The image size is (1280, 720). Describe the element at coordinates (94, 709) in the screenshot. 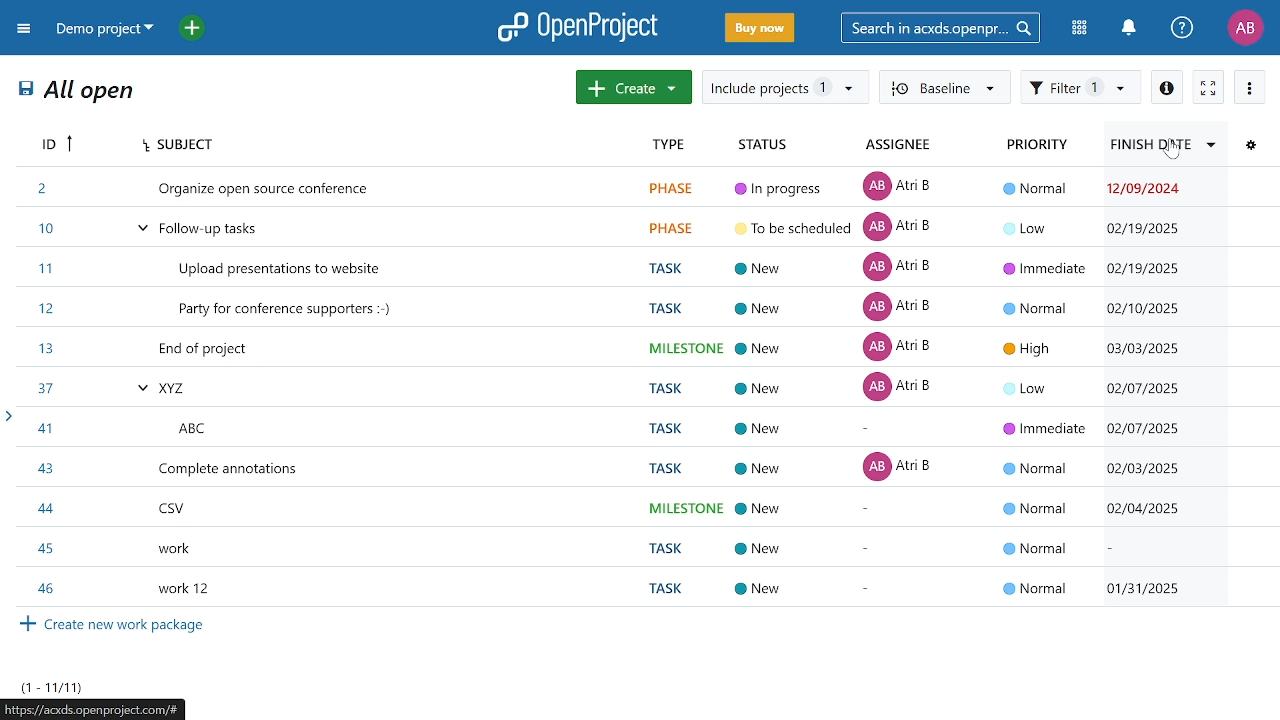

I see `current page web address  "https://acsdx.openproject.com/"` at that location.